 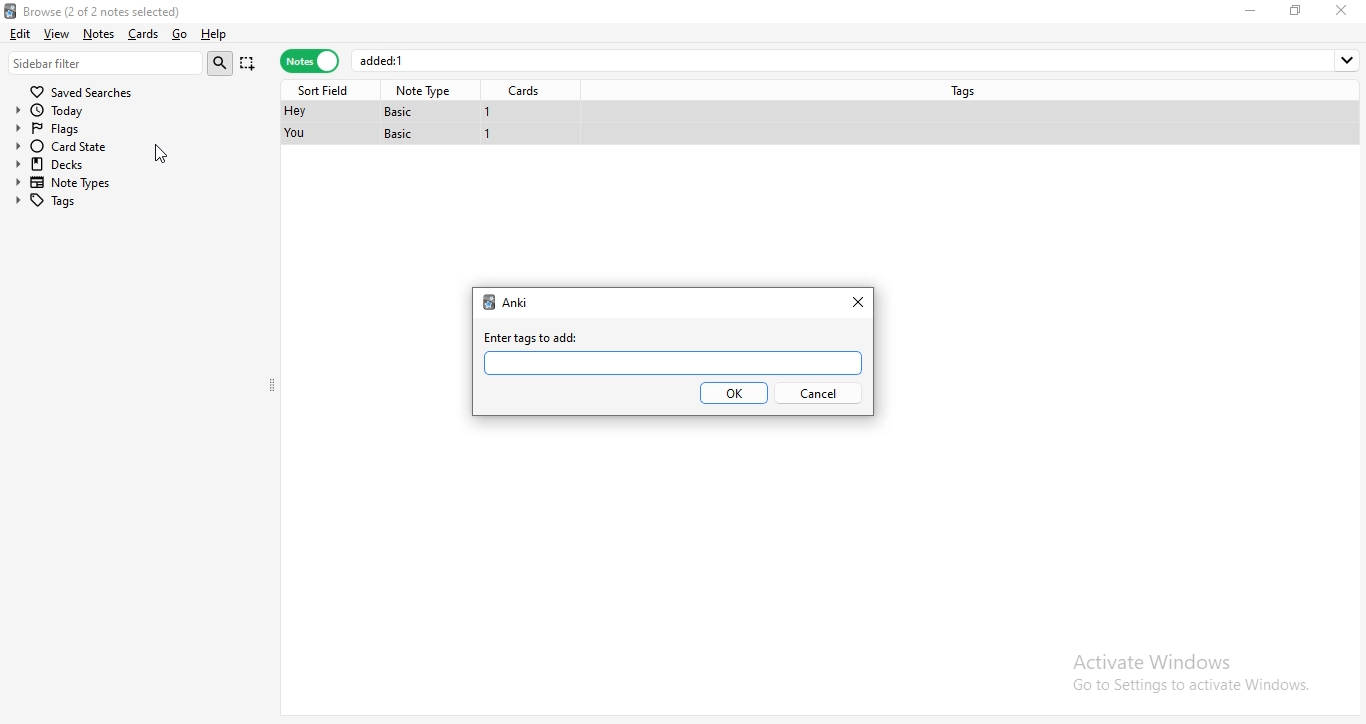 What do you see at coordinates (401, 134) in the screenshot?
I see `basic` at bounding box center [401, 134].